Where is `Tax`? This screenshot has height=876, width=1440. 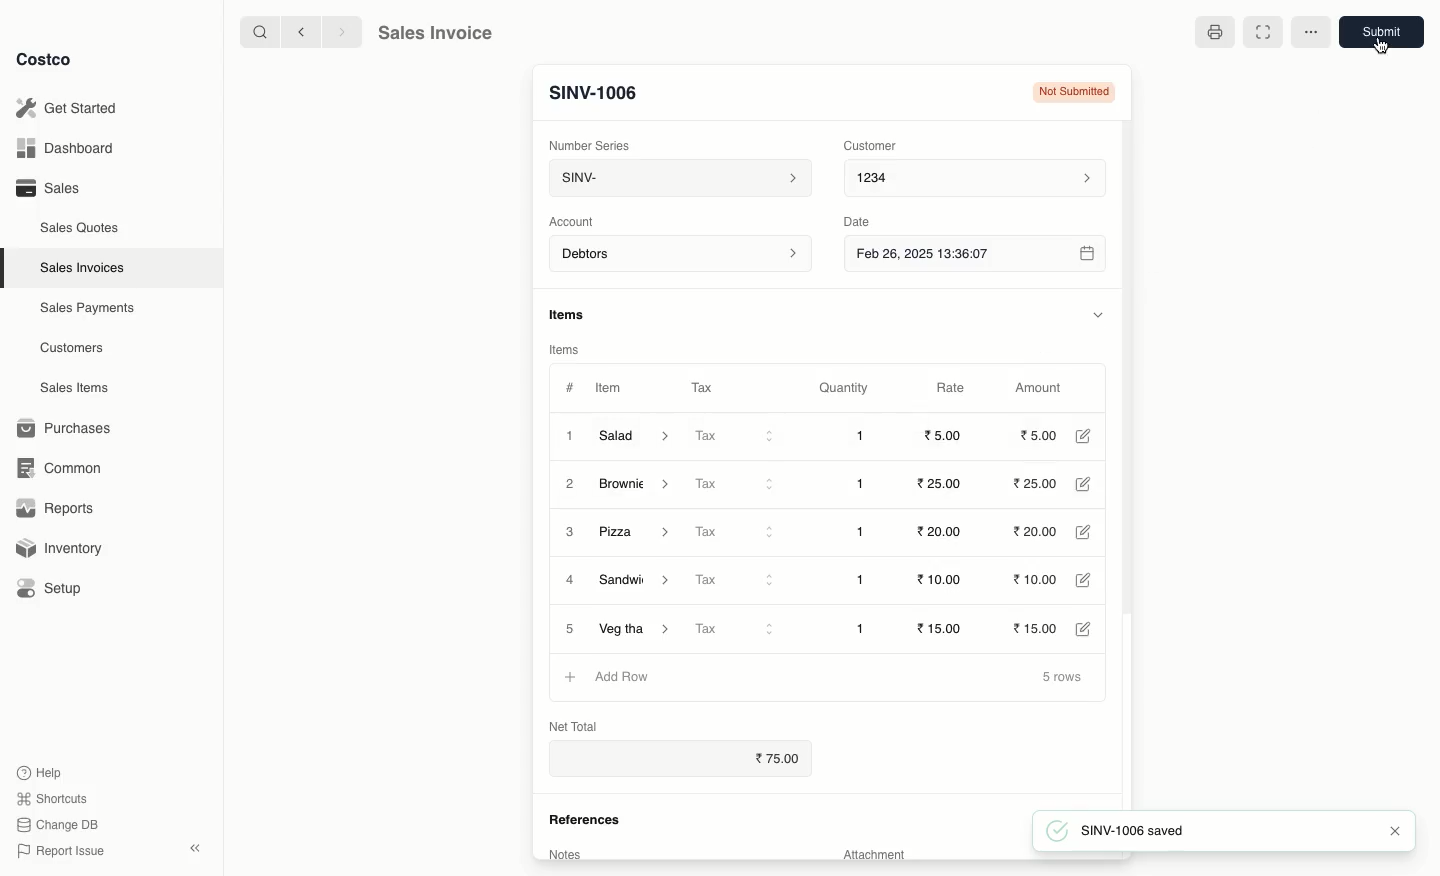
Tax is located at coordinates (701, 384).